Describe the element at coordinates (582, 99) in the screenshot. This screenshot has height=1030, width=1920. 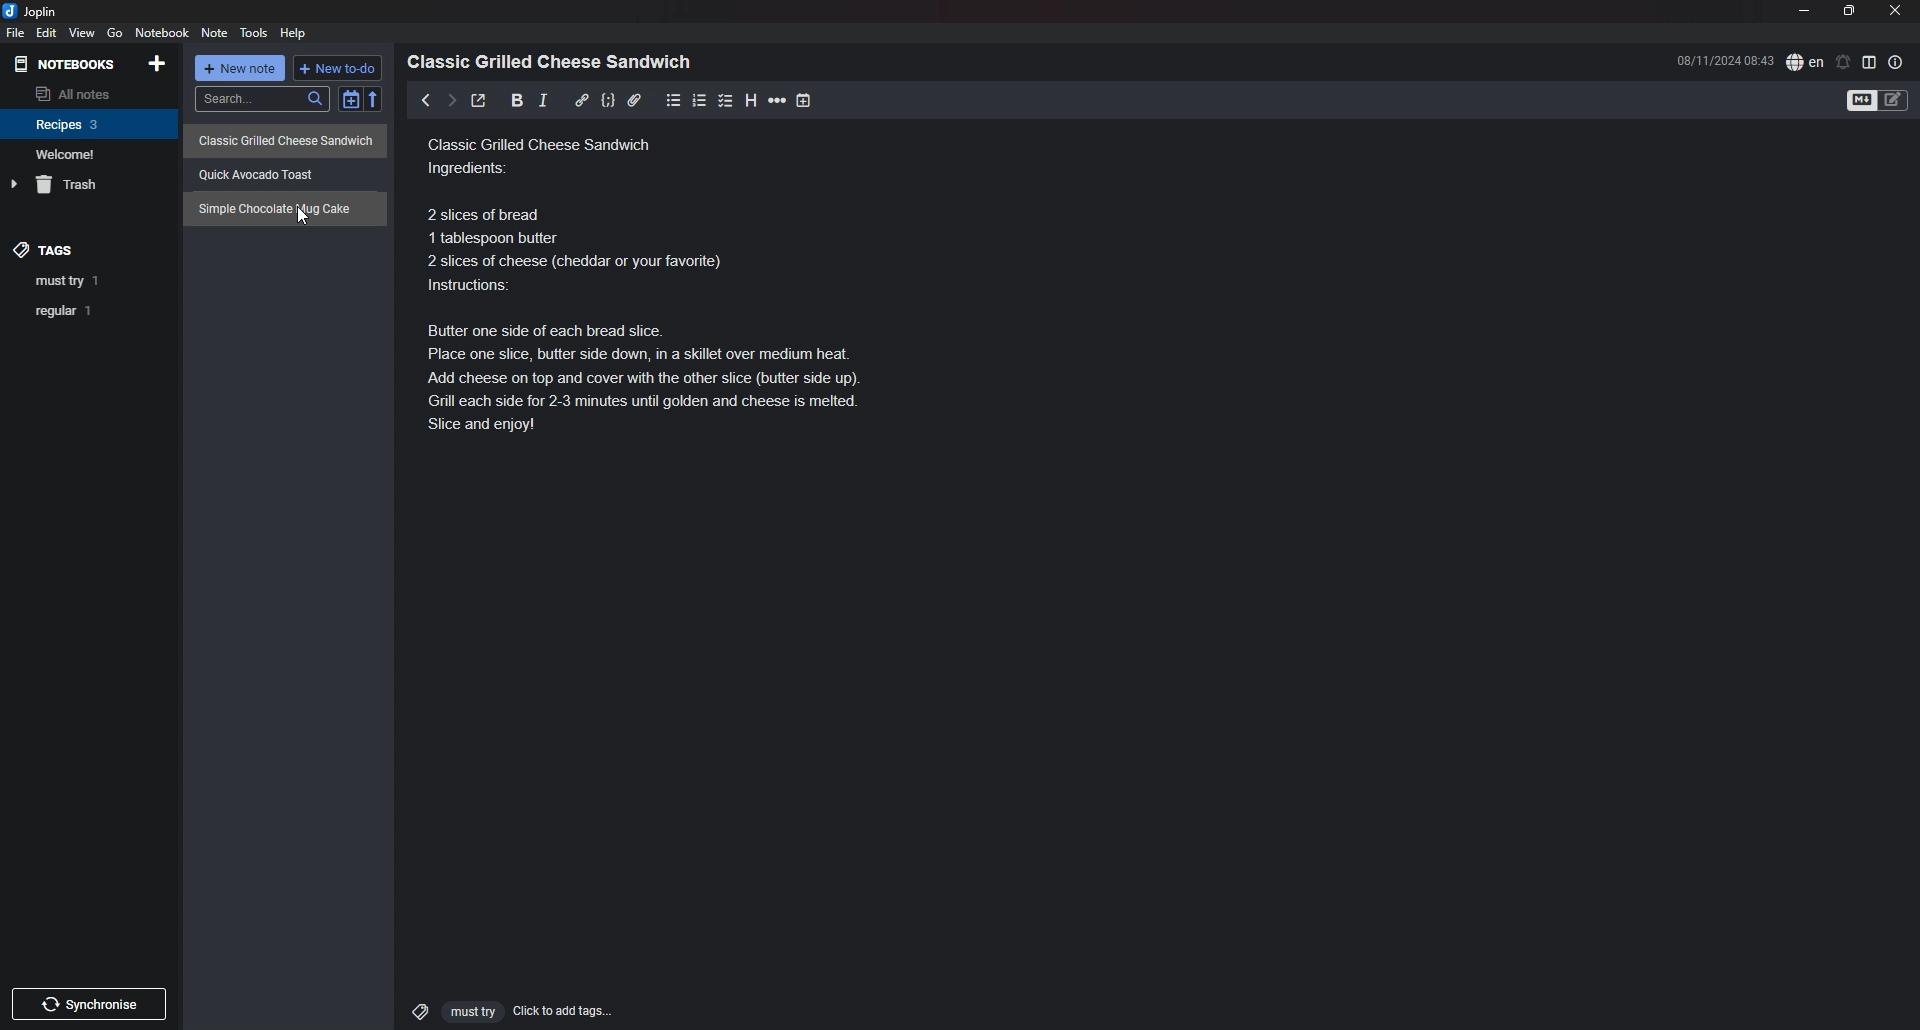
I see `hyperlink` at that location.